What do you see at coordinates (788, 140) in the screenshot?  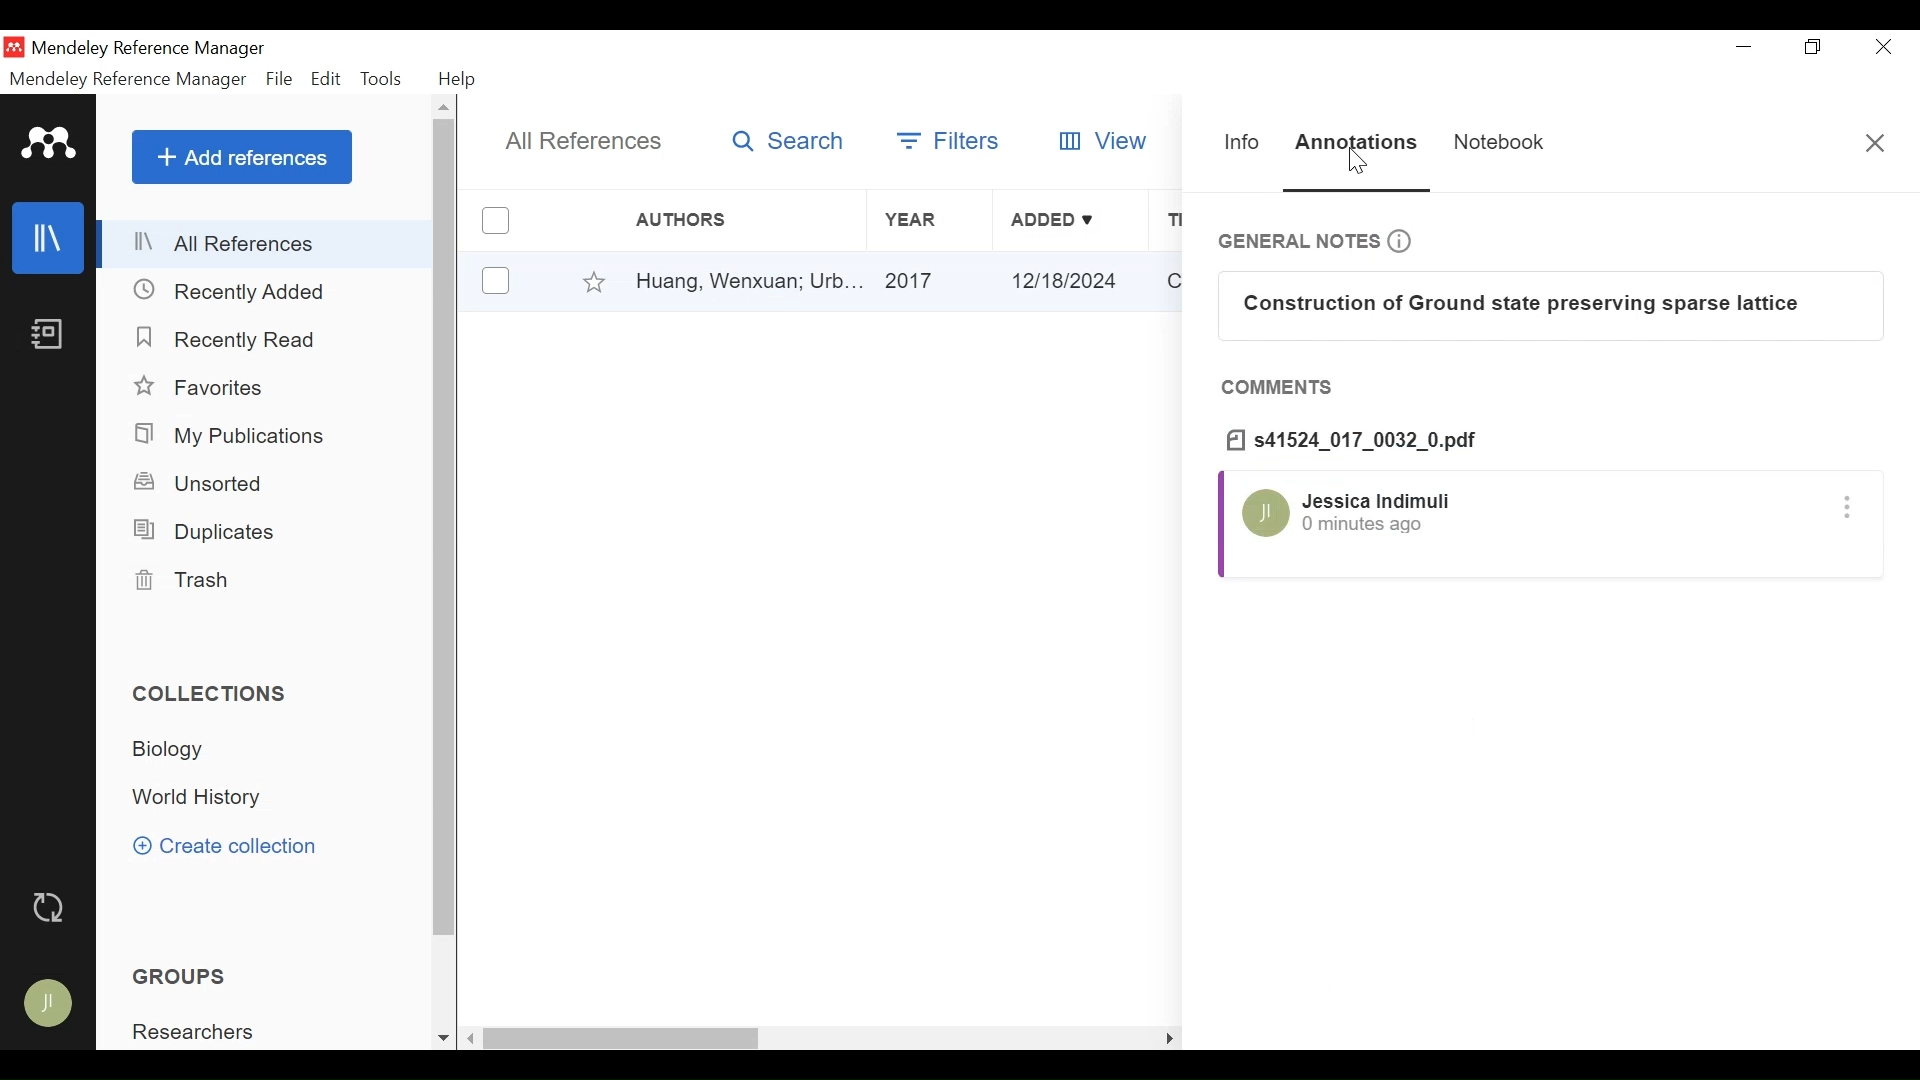 I see `Search` at bounding box center [788, 140].